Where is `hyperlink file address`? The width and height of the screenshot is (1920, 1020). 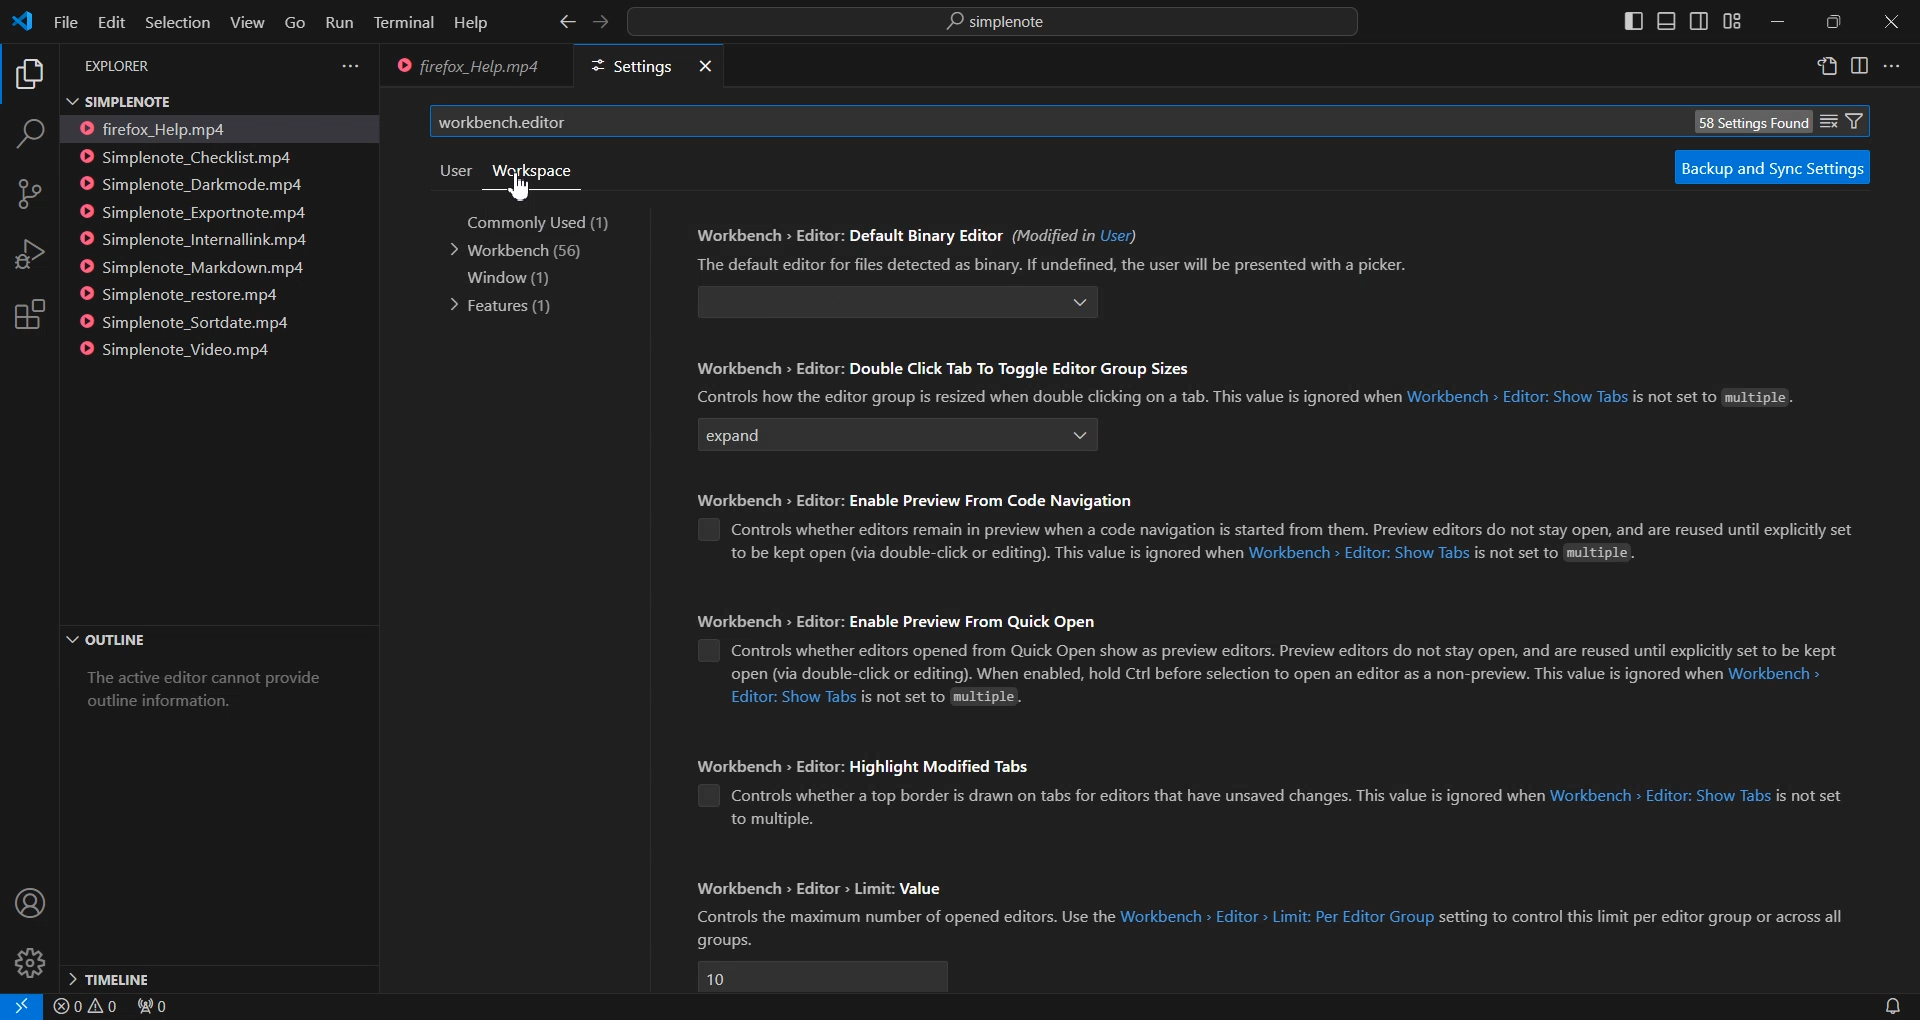
hyperlink file address is located at coordinates (1659, 796).